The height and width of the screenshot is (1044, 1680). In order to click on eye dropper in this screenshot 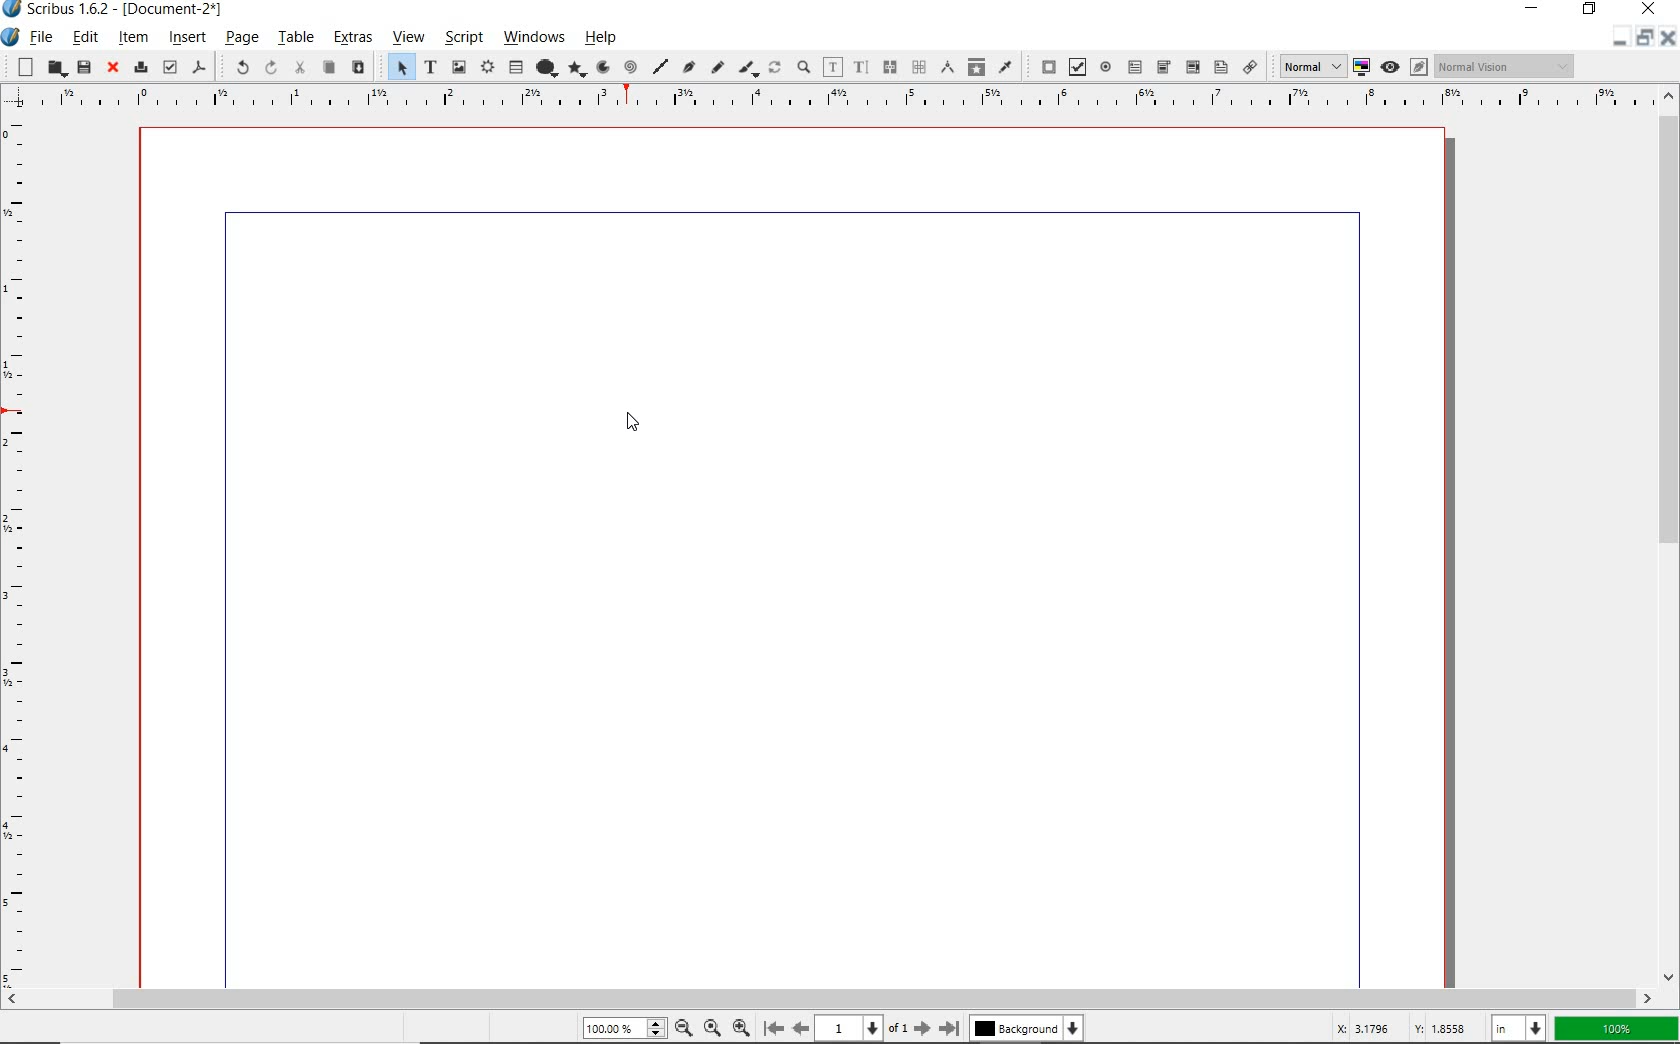, I will do `click(1006, 66)`.